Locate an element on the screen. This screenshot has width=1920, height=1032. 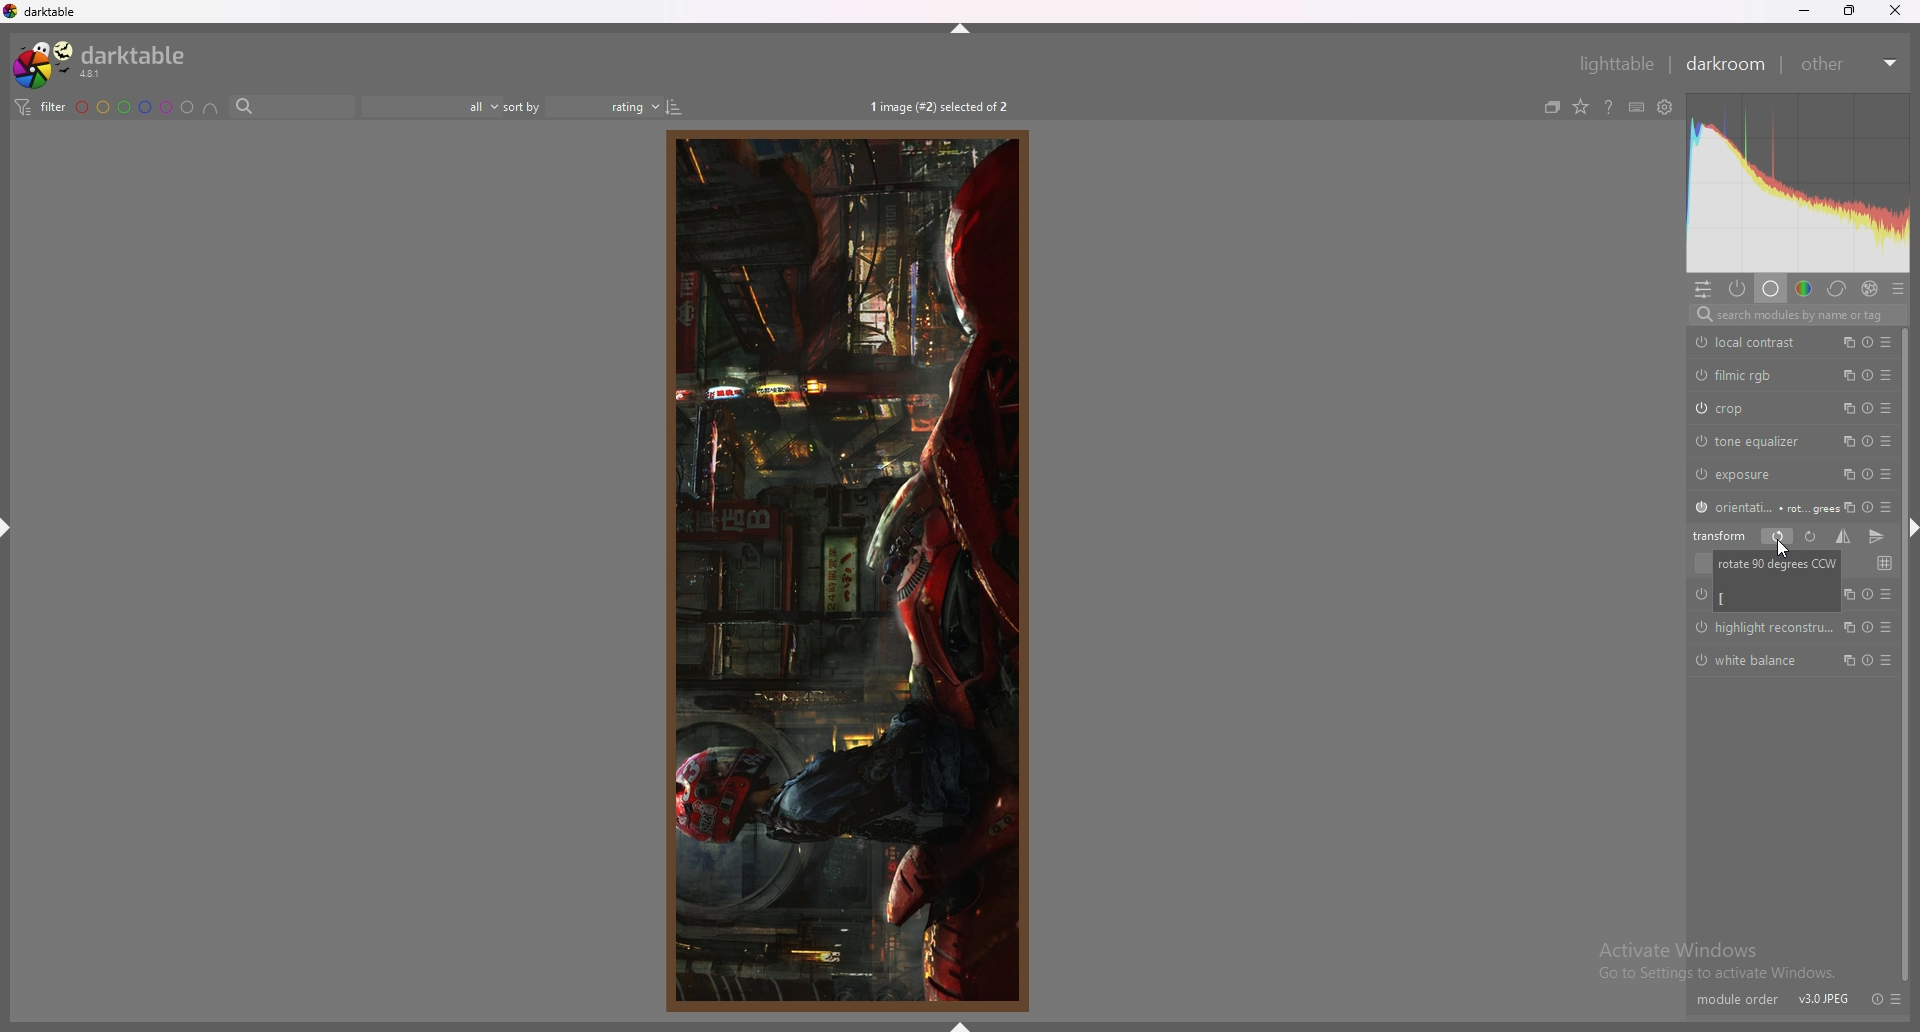
tone equalizer is located at coordinates (1751, 440).